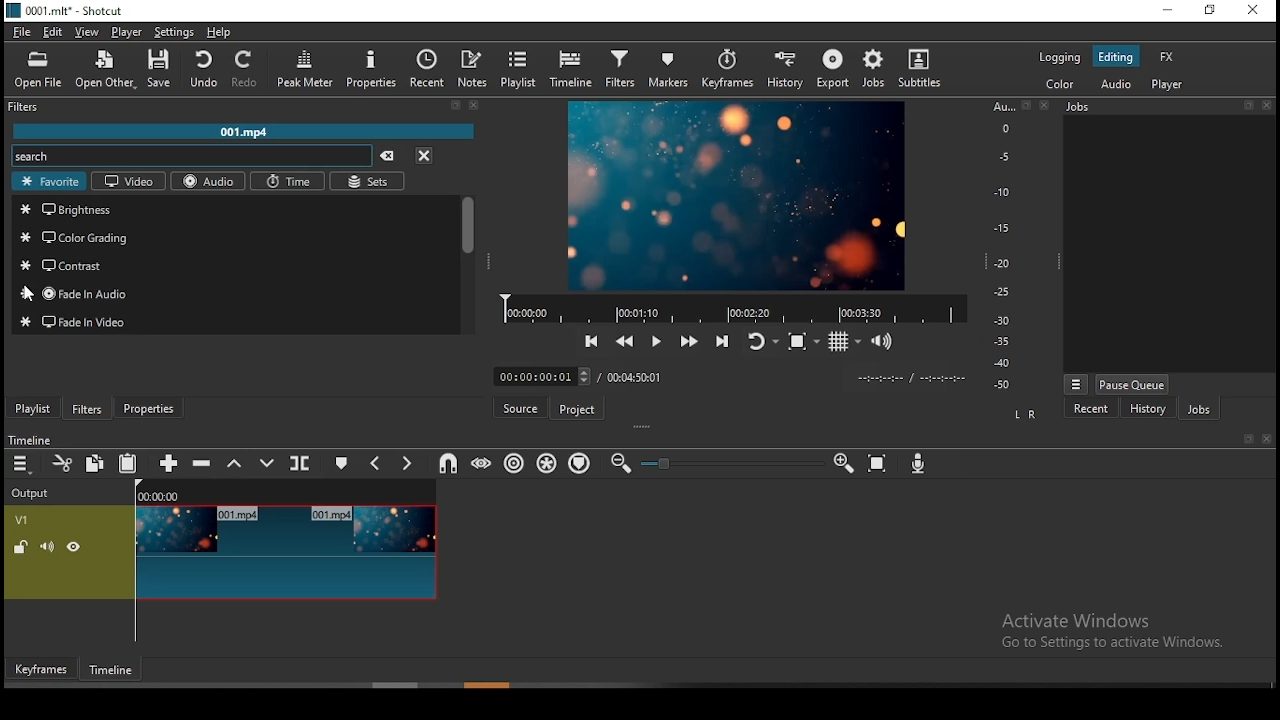 Image resolution: width=1280 pixels, height=720 pixels. I want to click on view, so click(86, 31).